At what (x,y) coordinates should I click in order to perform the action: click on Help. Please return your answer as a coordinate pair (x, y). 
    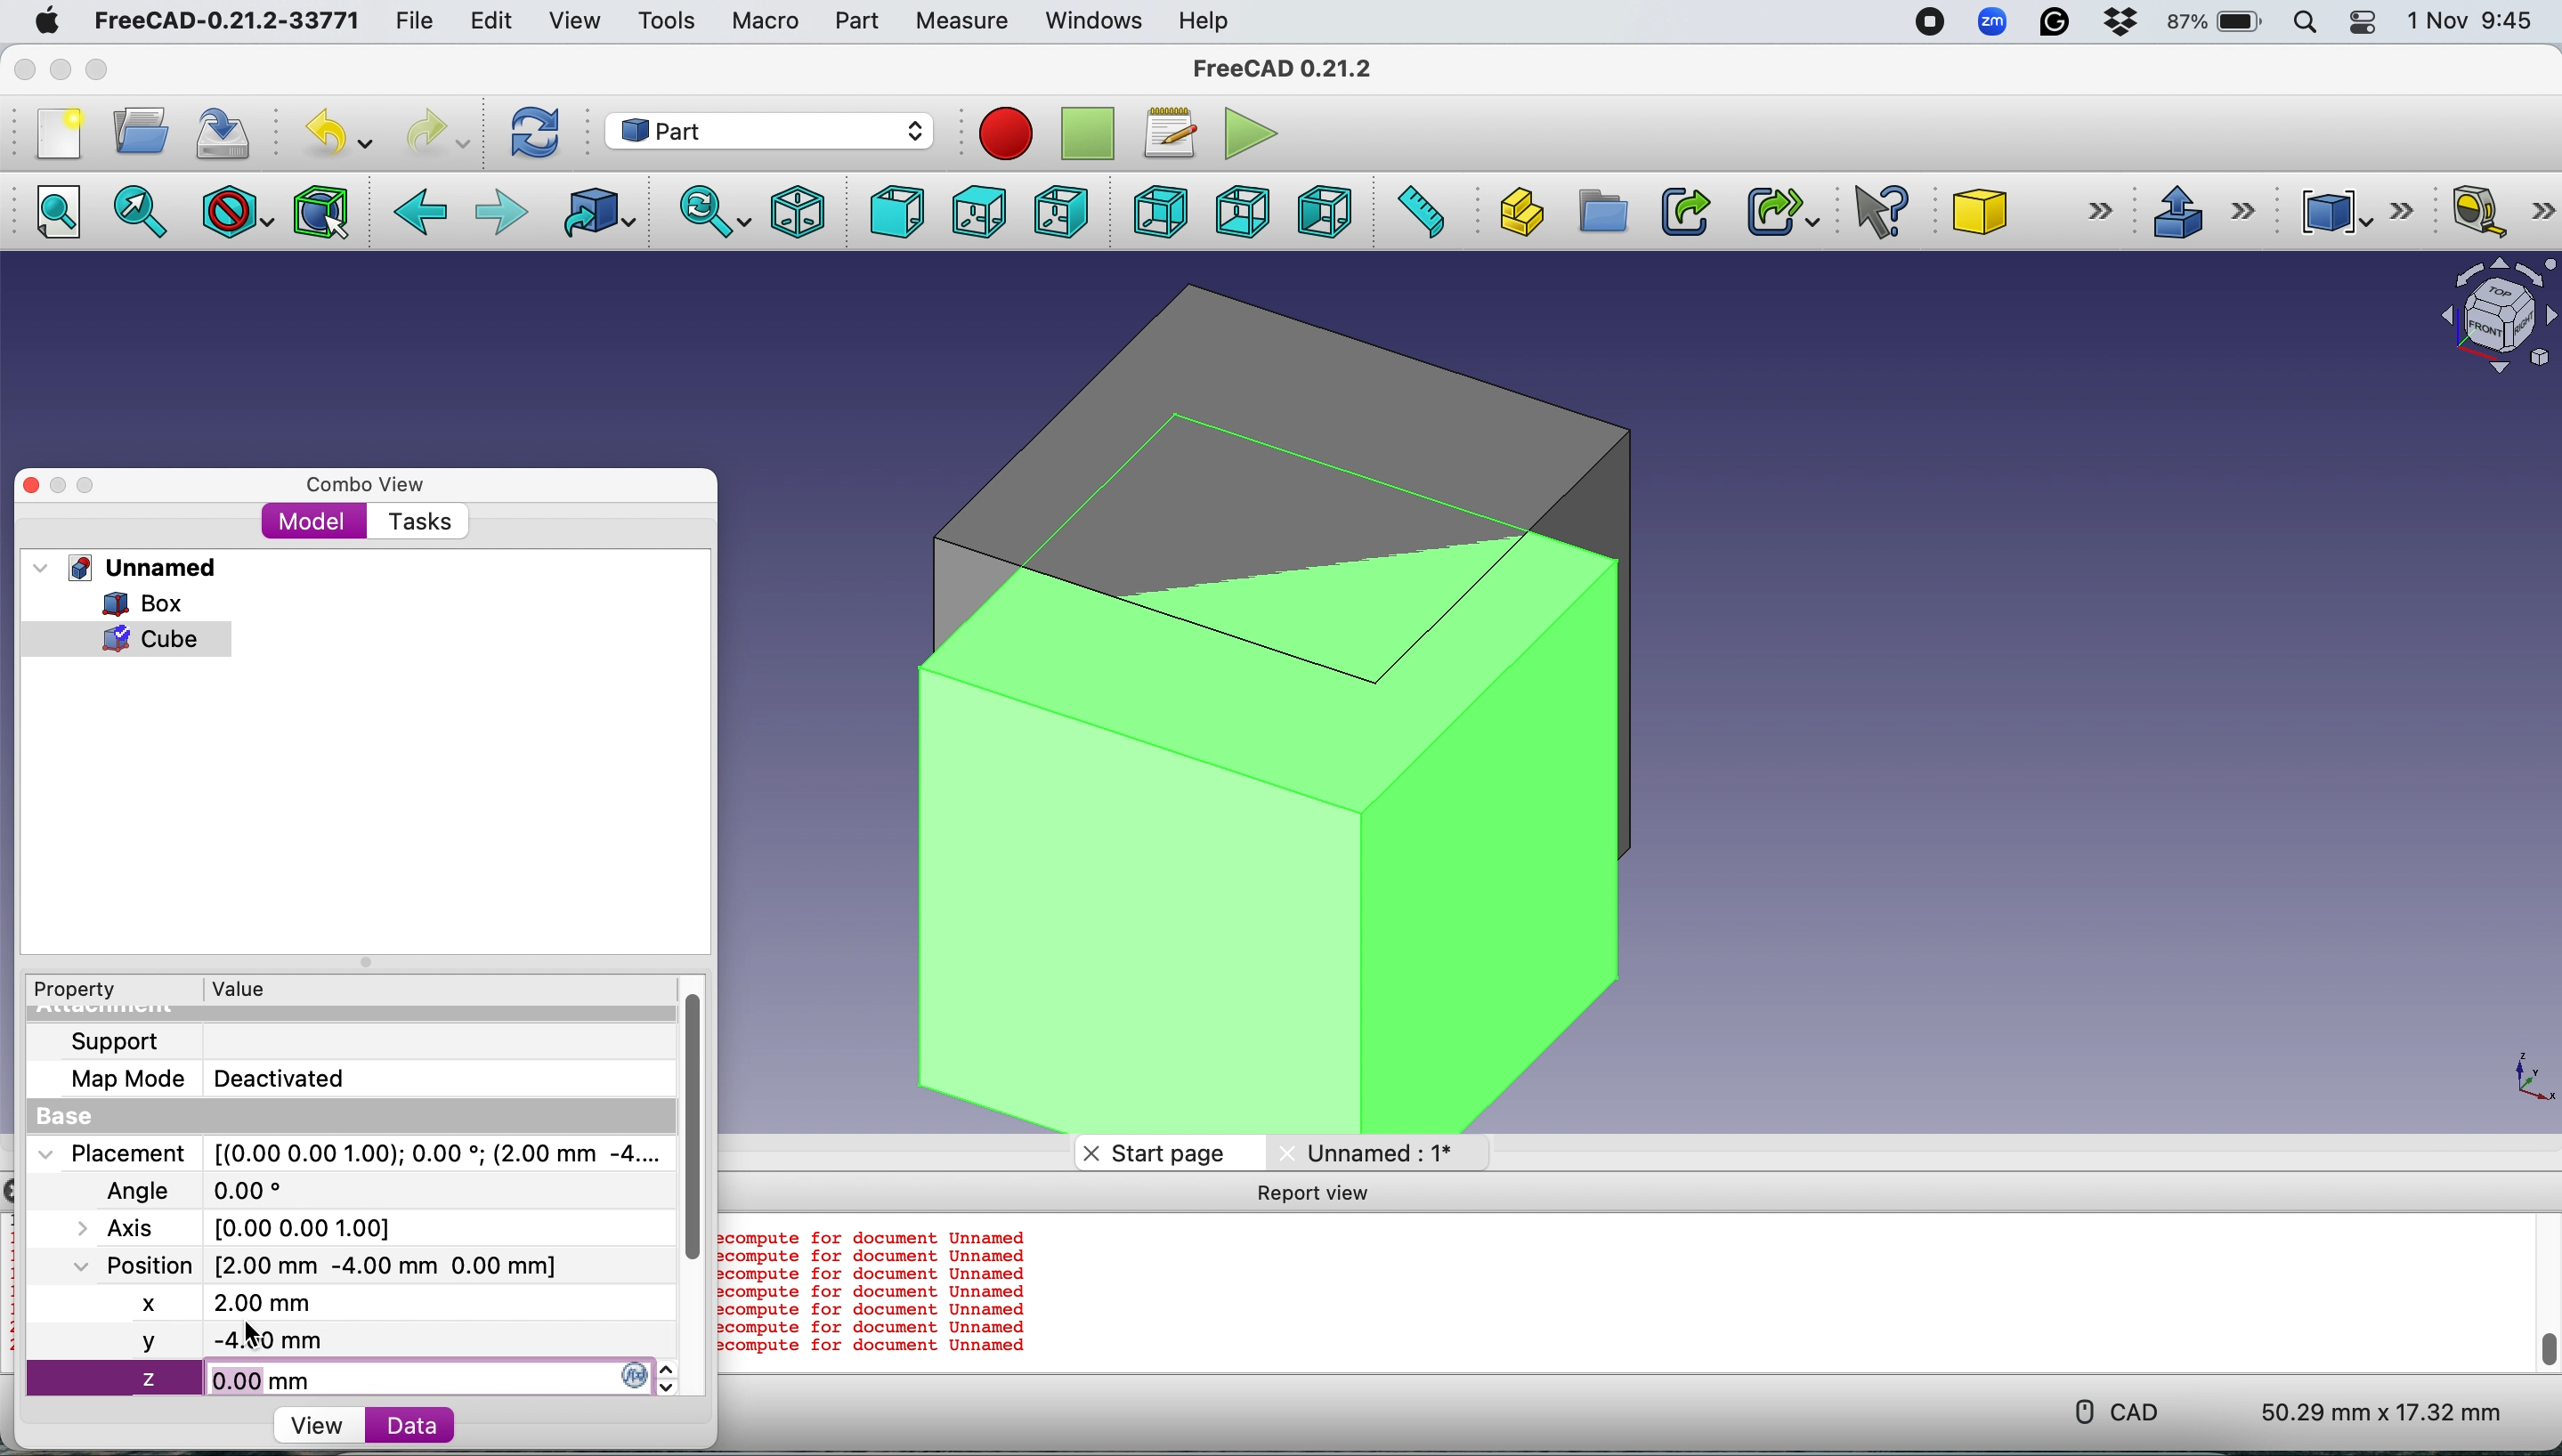
    Looking at the image, I should click on (1205, 20).